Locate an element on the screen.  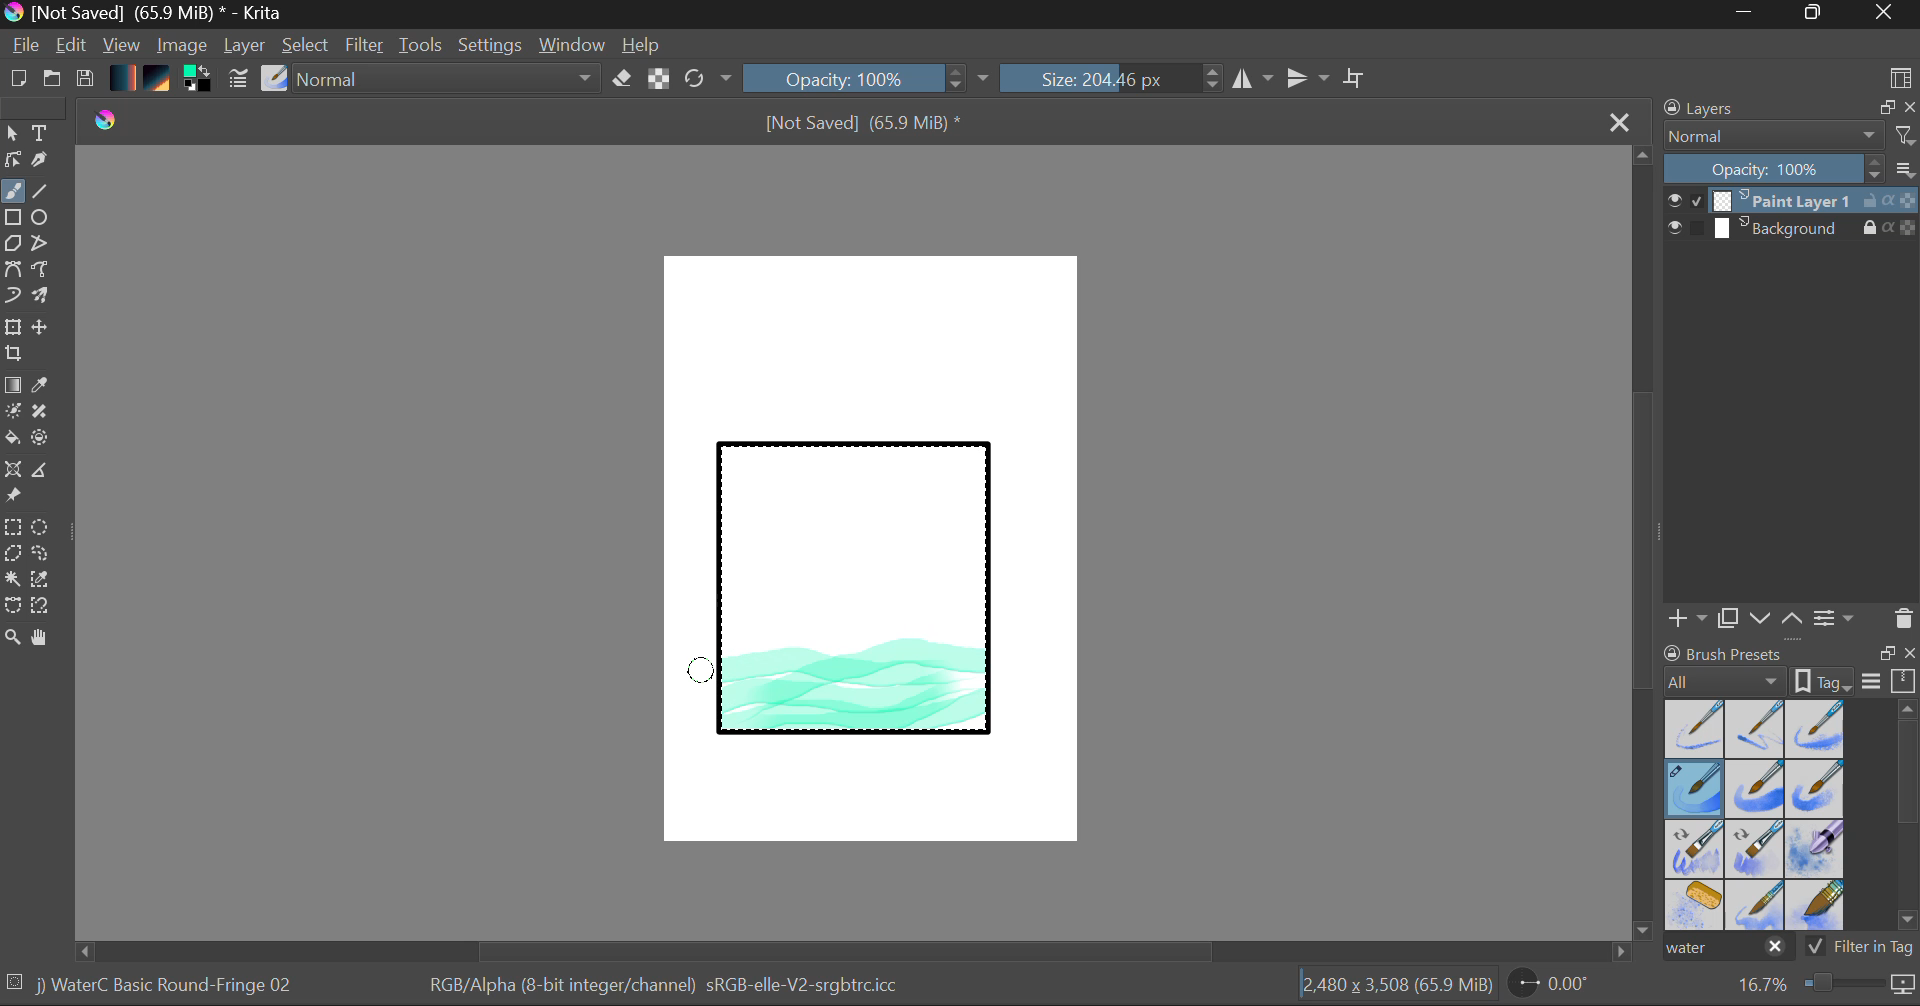
Select is located at coordinates (307, 46).